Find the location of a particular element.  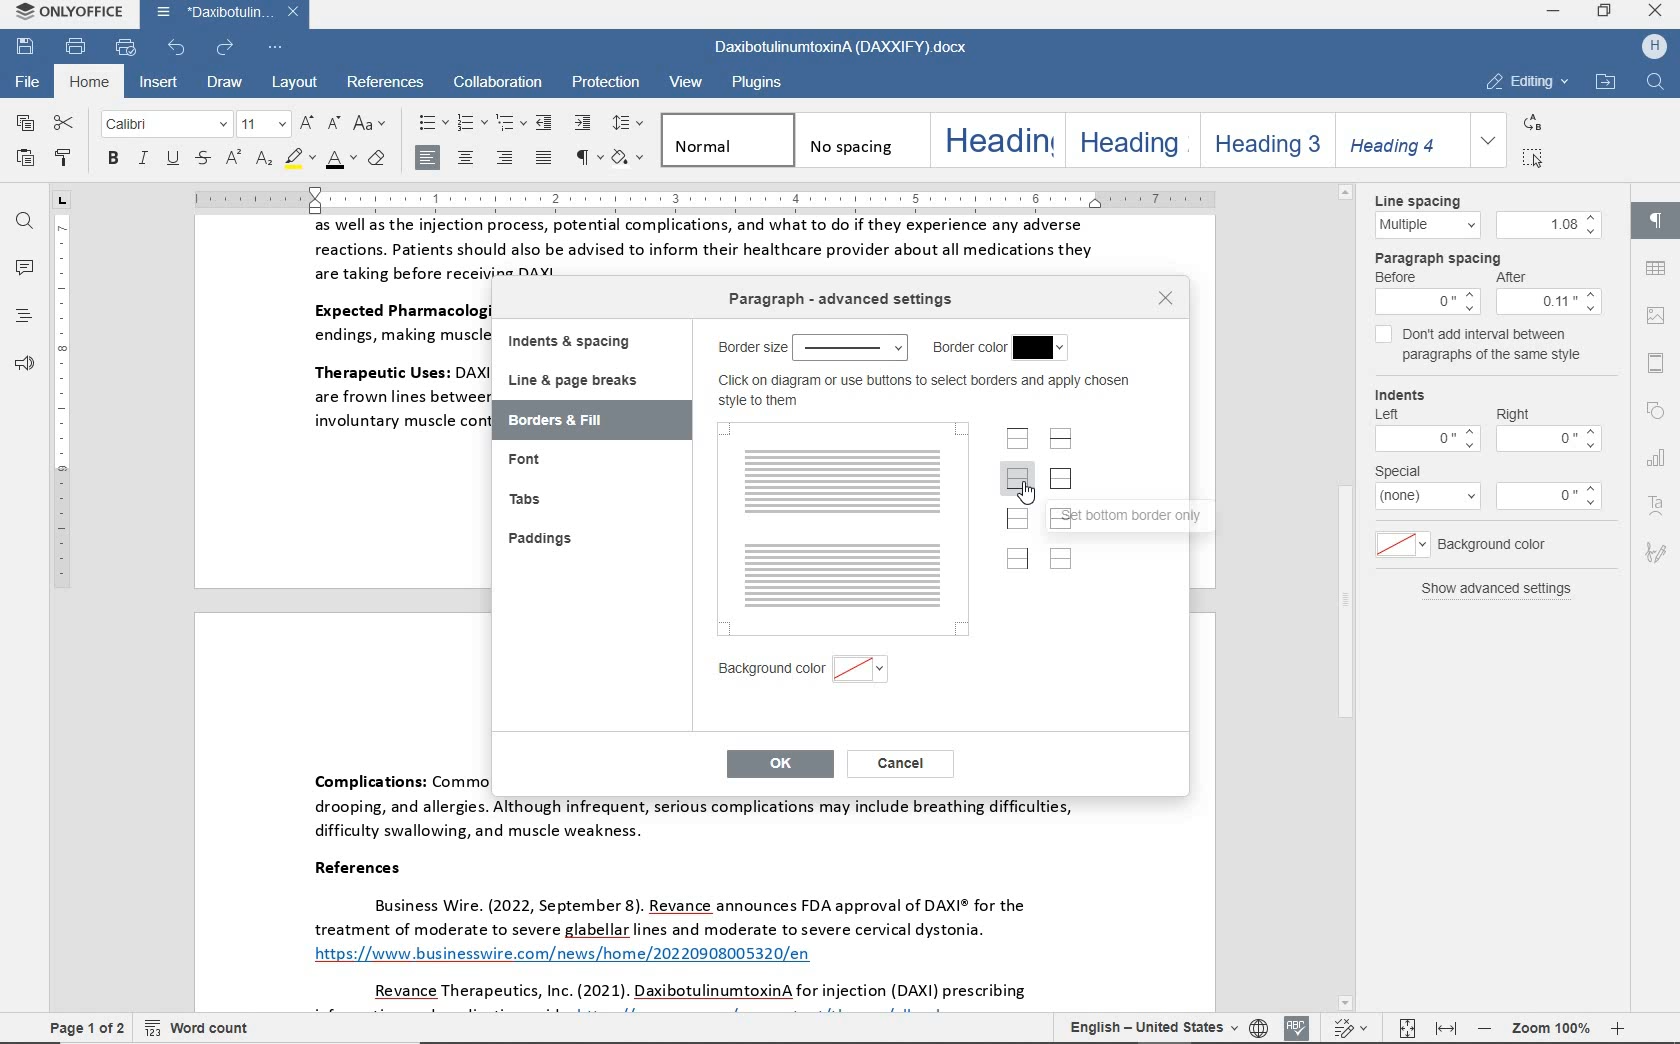

ok is located at coordinates (775, 764).